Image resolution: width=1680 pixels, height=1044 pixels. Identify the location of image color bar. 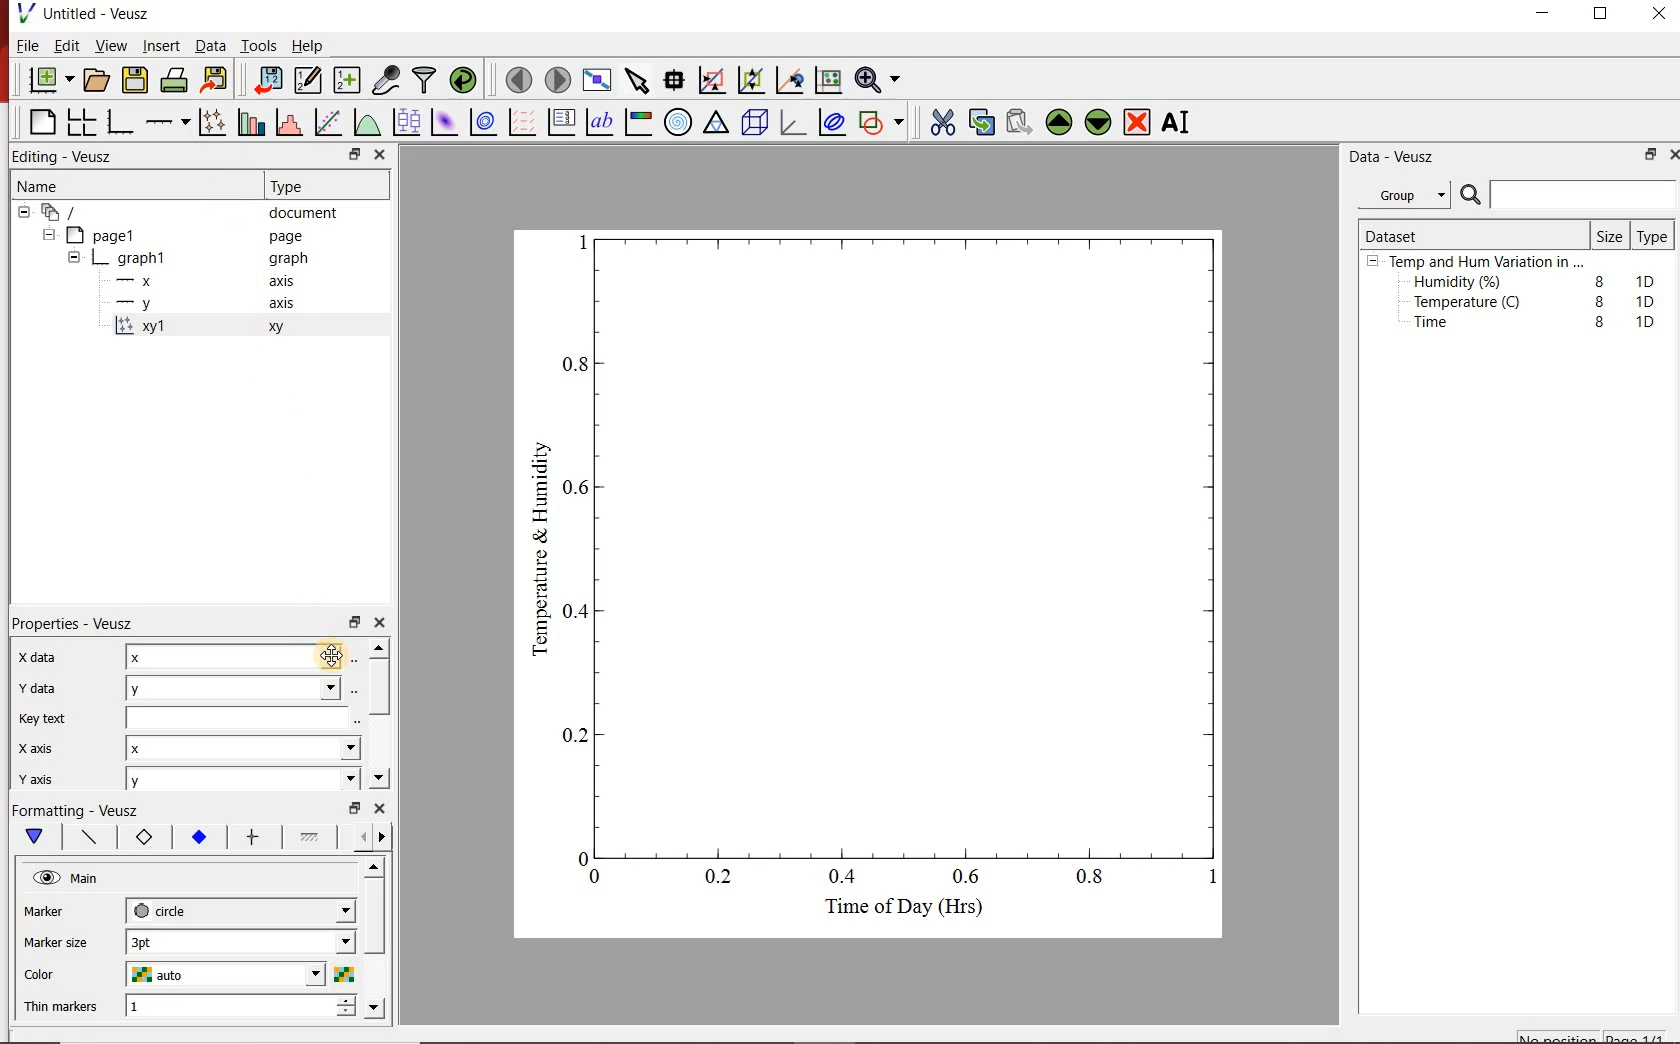
(642, 122).